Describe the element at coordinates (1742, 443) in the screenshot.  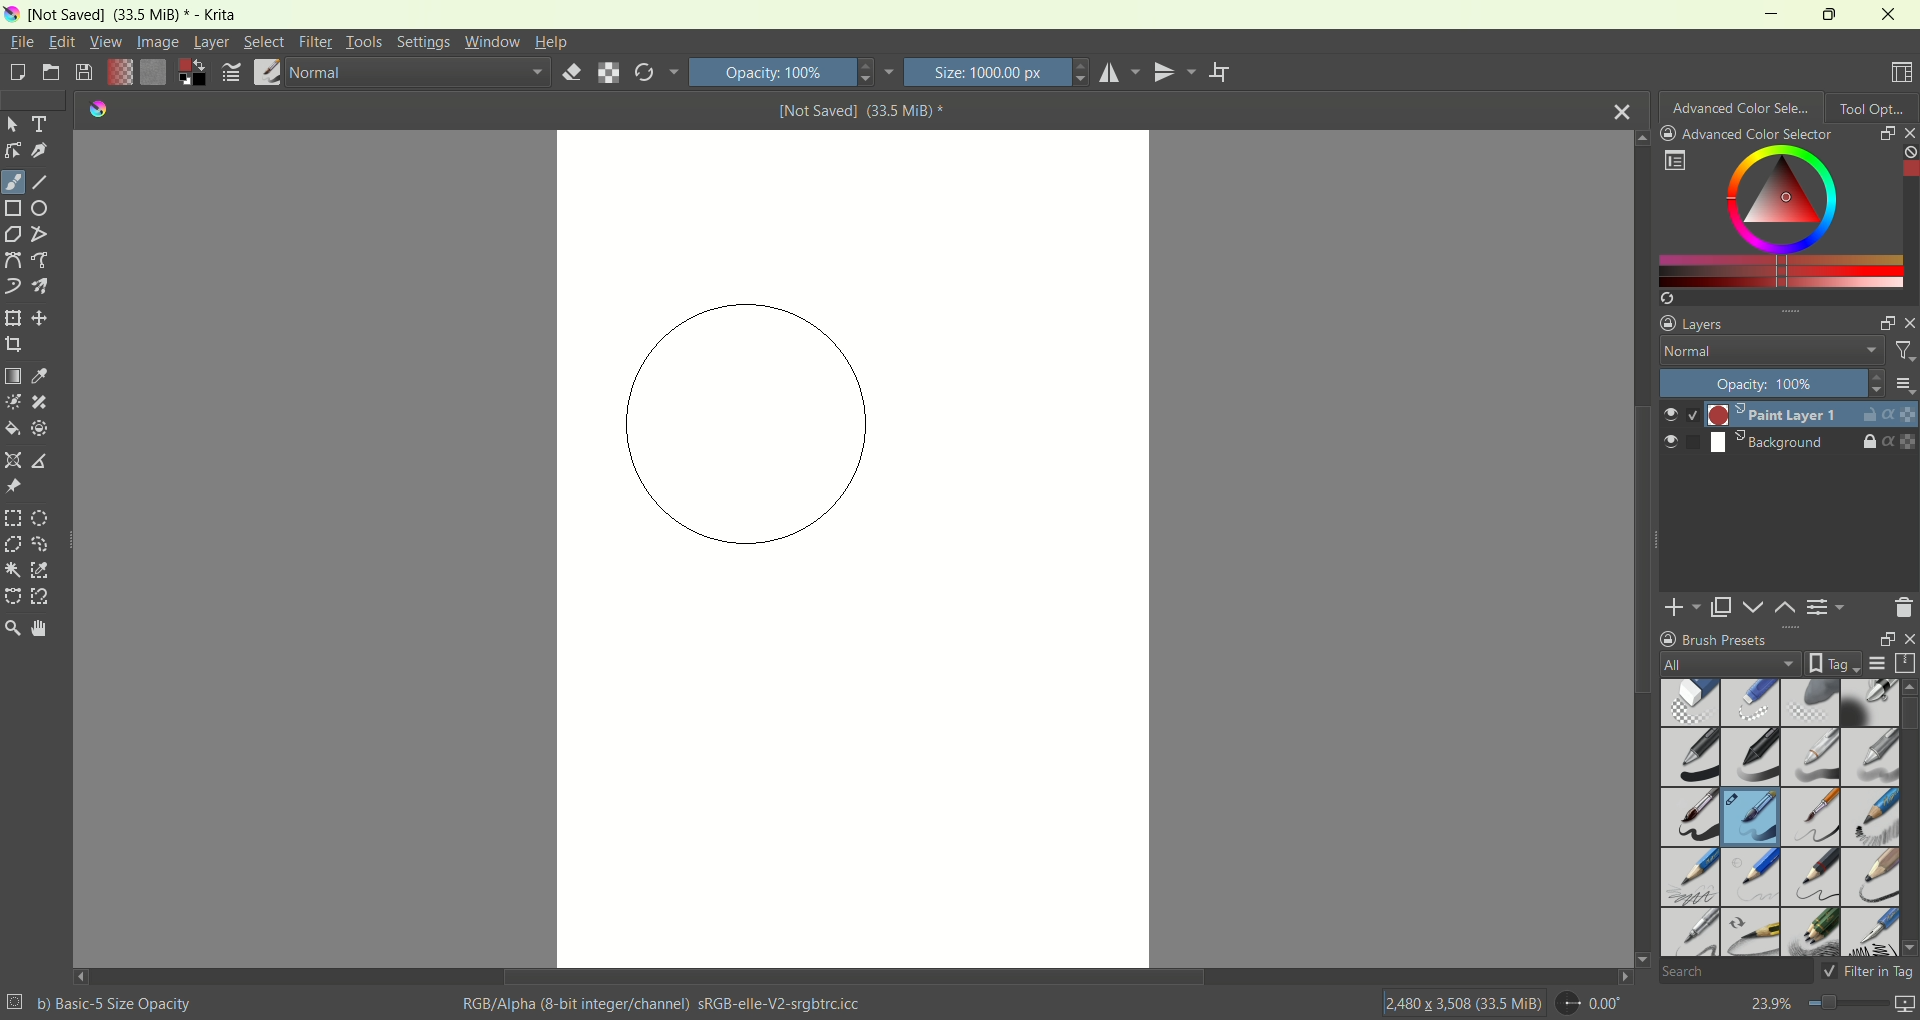
I see `Background` at that location.